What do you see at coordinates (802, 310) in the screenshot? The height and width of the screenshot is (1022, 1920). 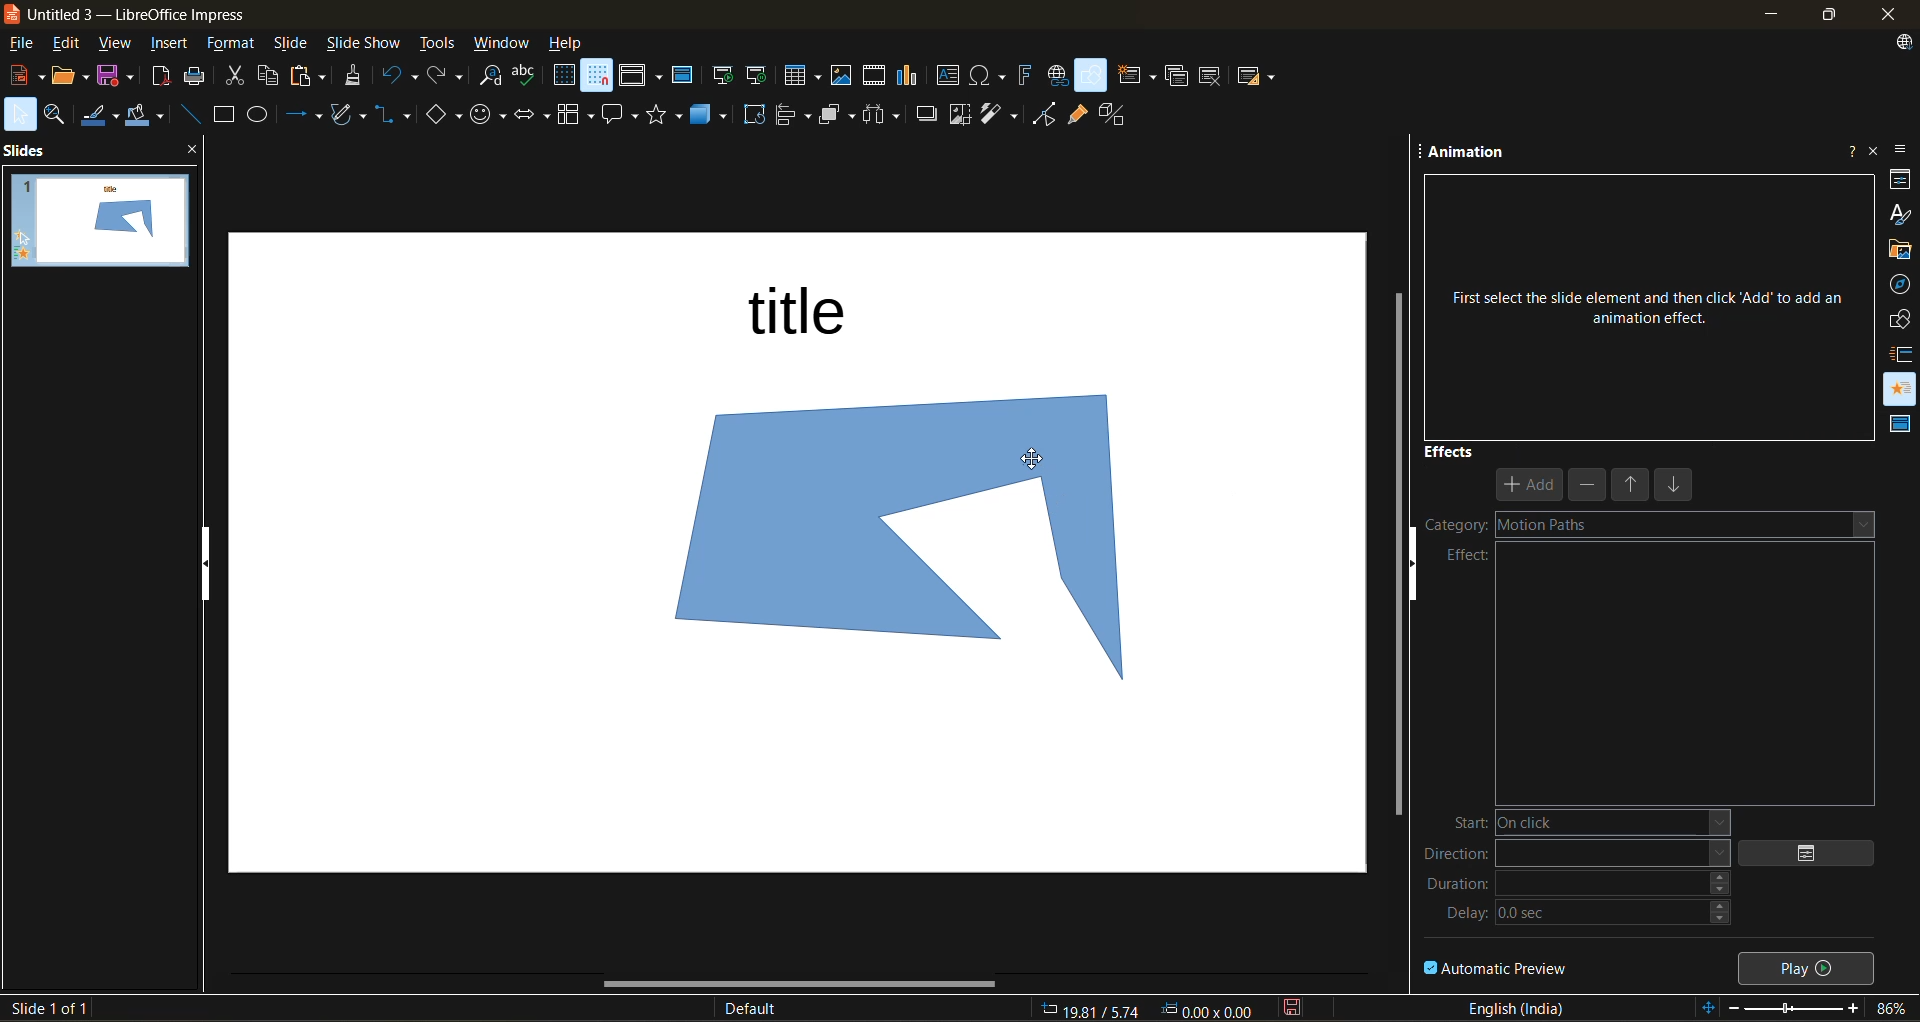 I see `title` at bounding box center [802, 310].